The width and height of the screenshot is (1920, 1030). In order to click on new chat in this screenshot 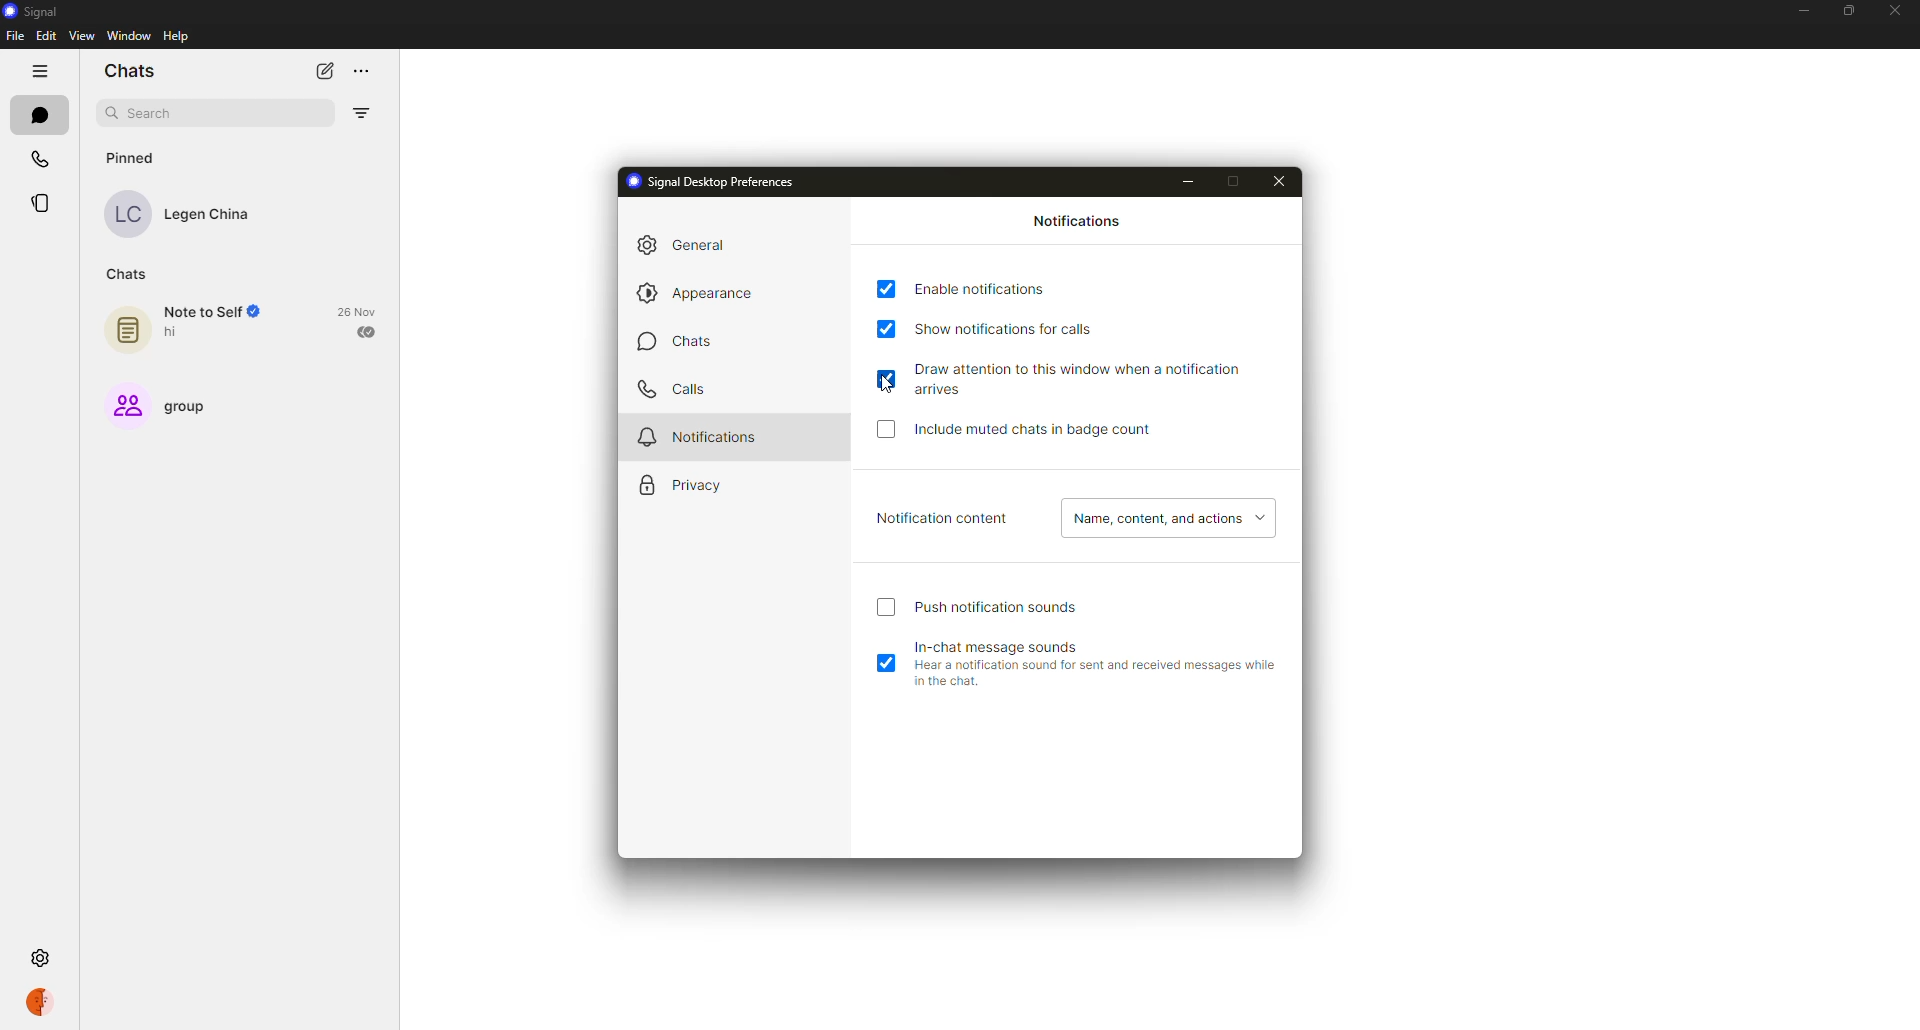, I will do `click(326, 71)`.